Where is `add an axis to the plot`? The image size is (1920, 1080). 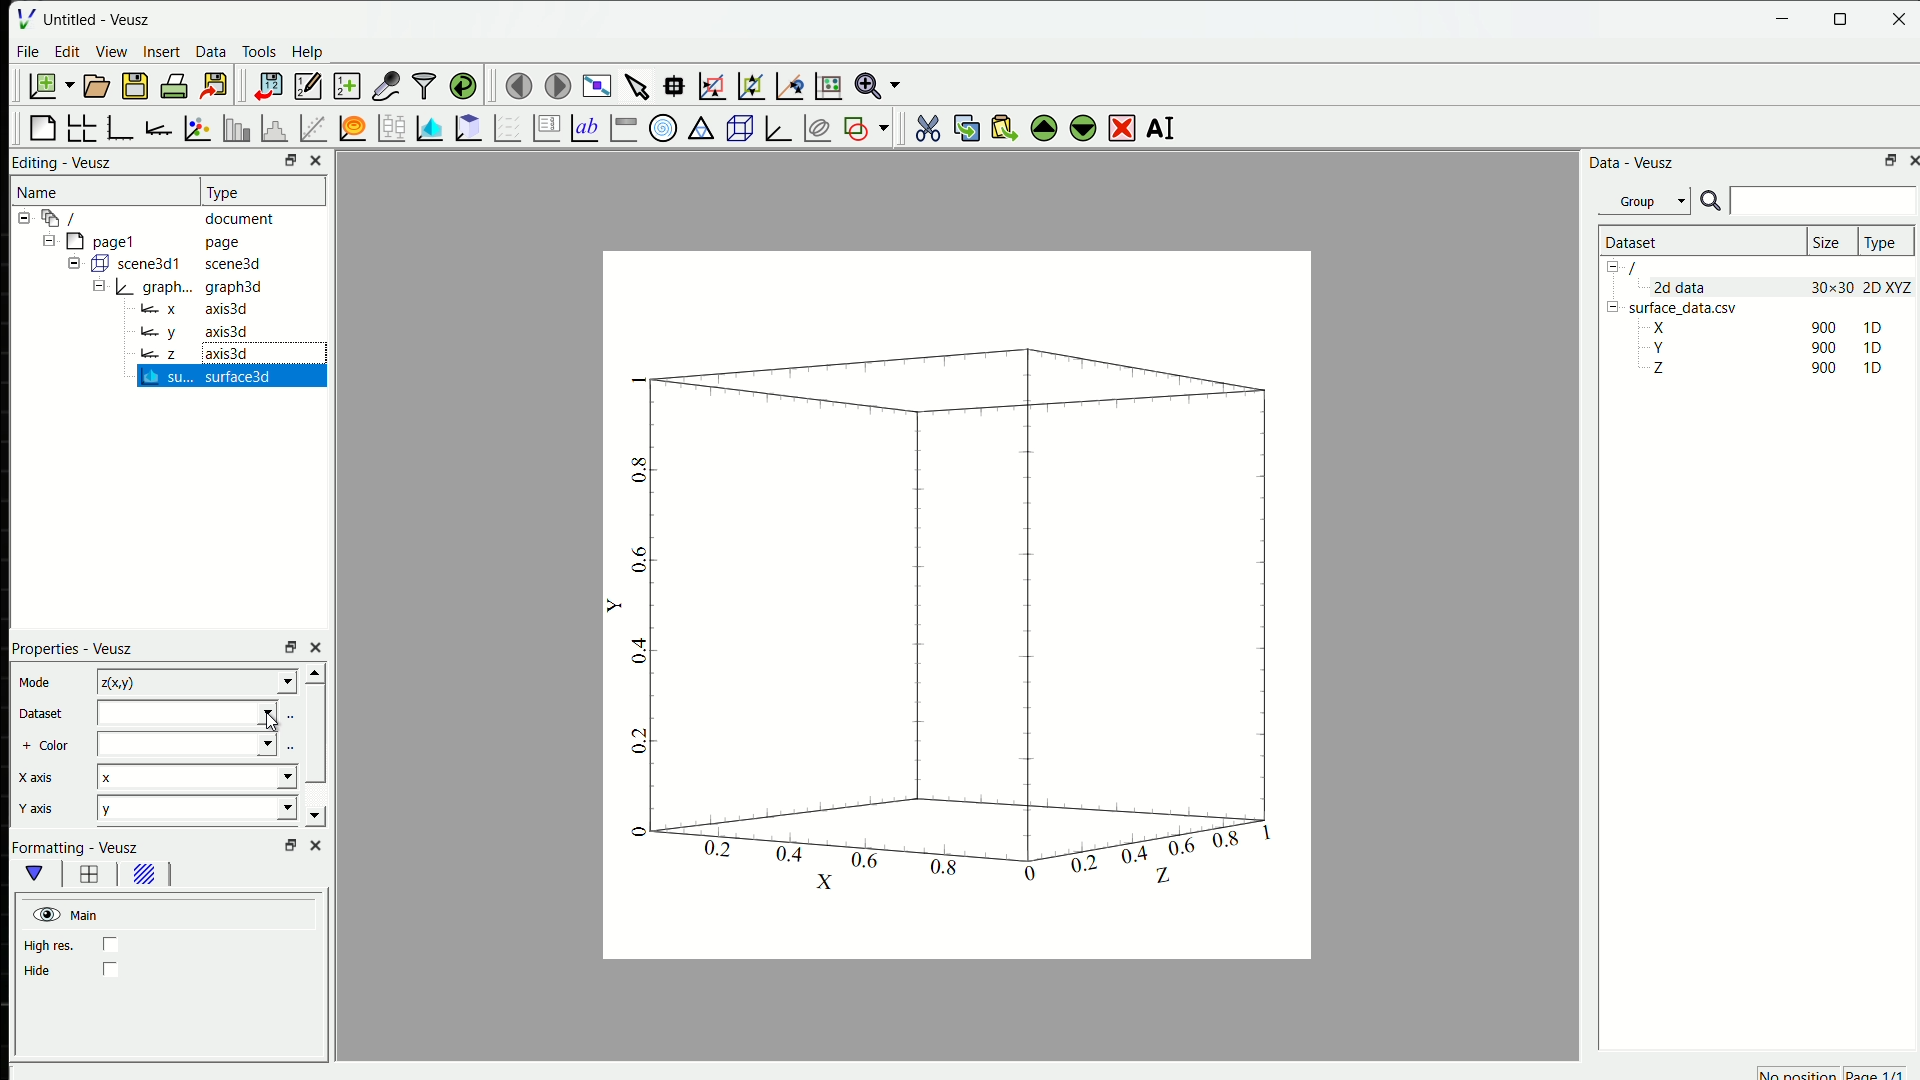 add an axis to the plot is located at coordinates (160, 127).